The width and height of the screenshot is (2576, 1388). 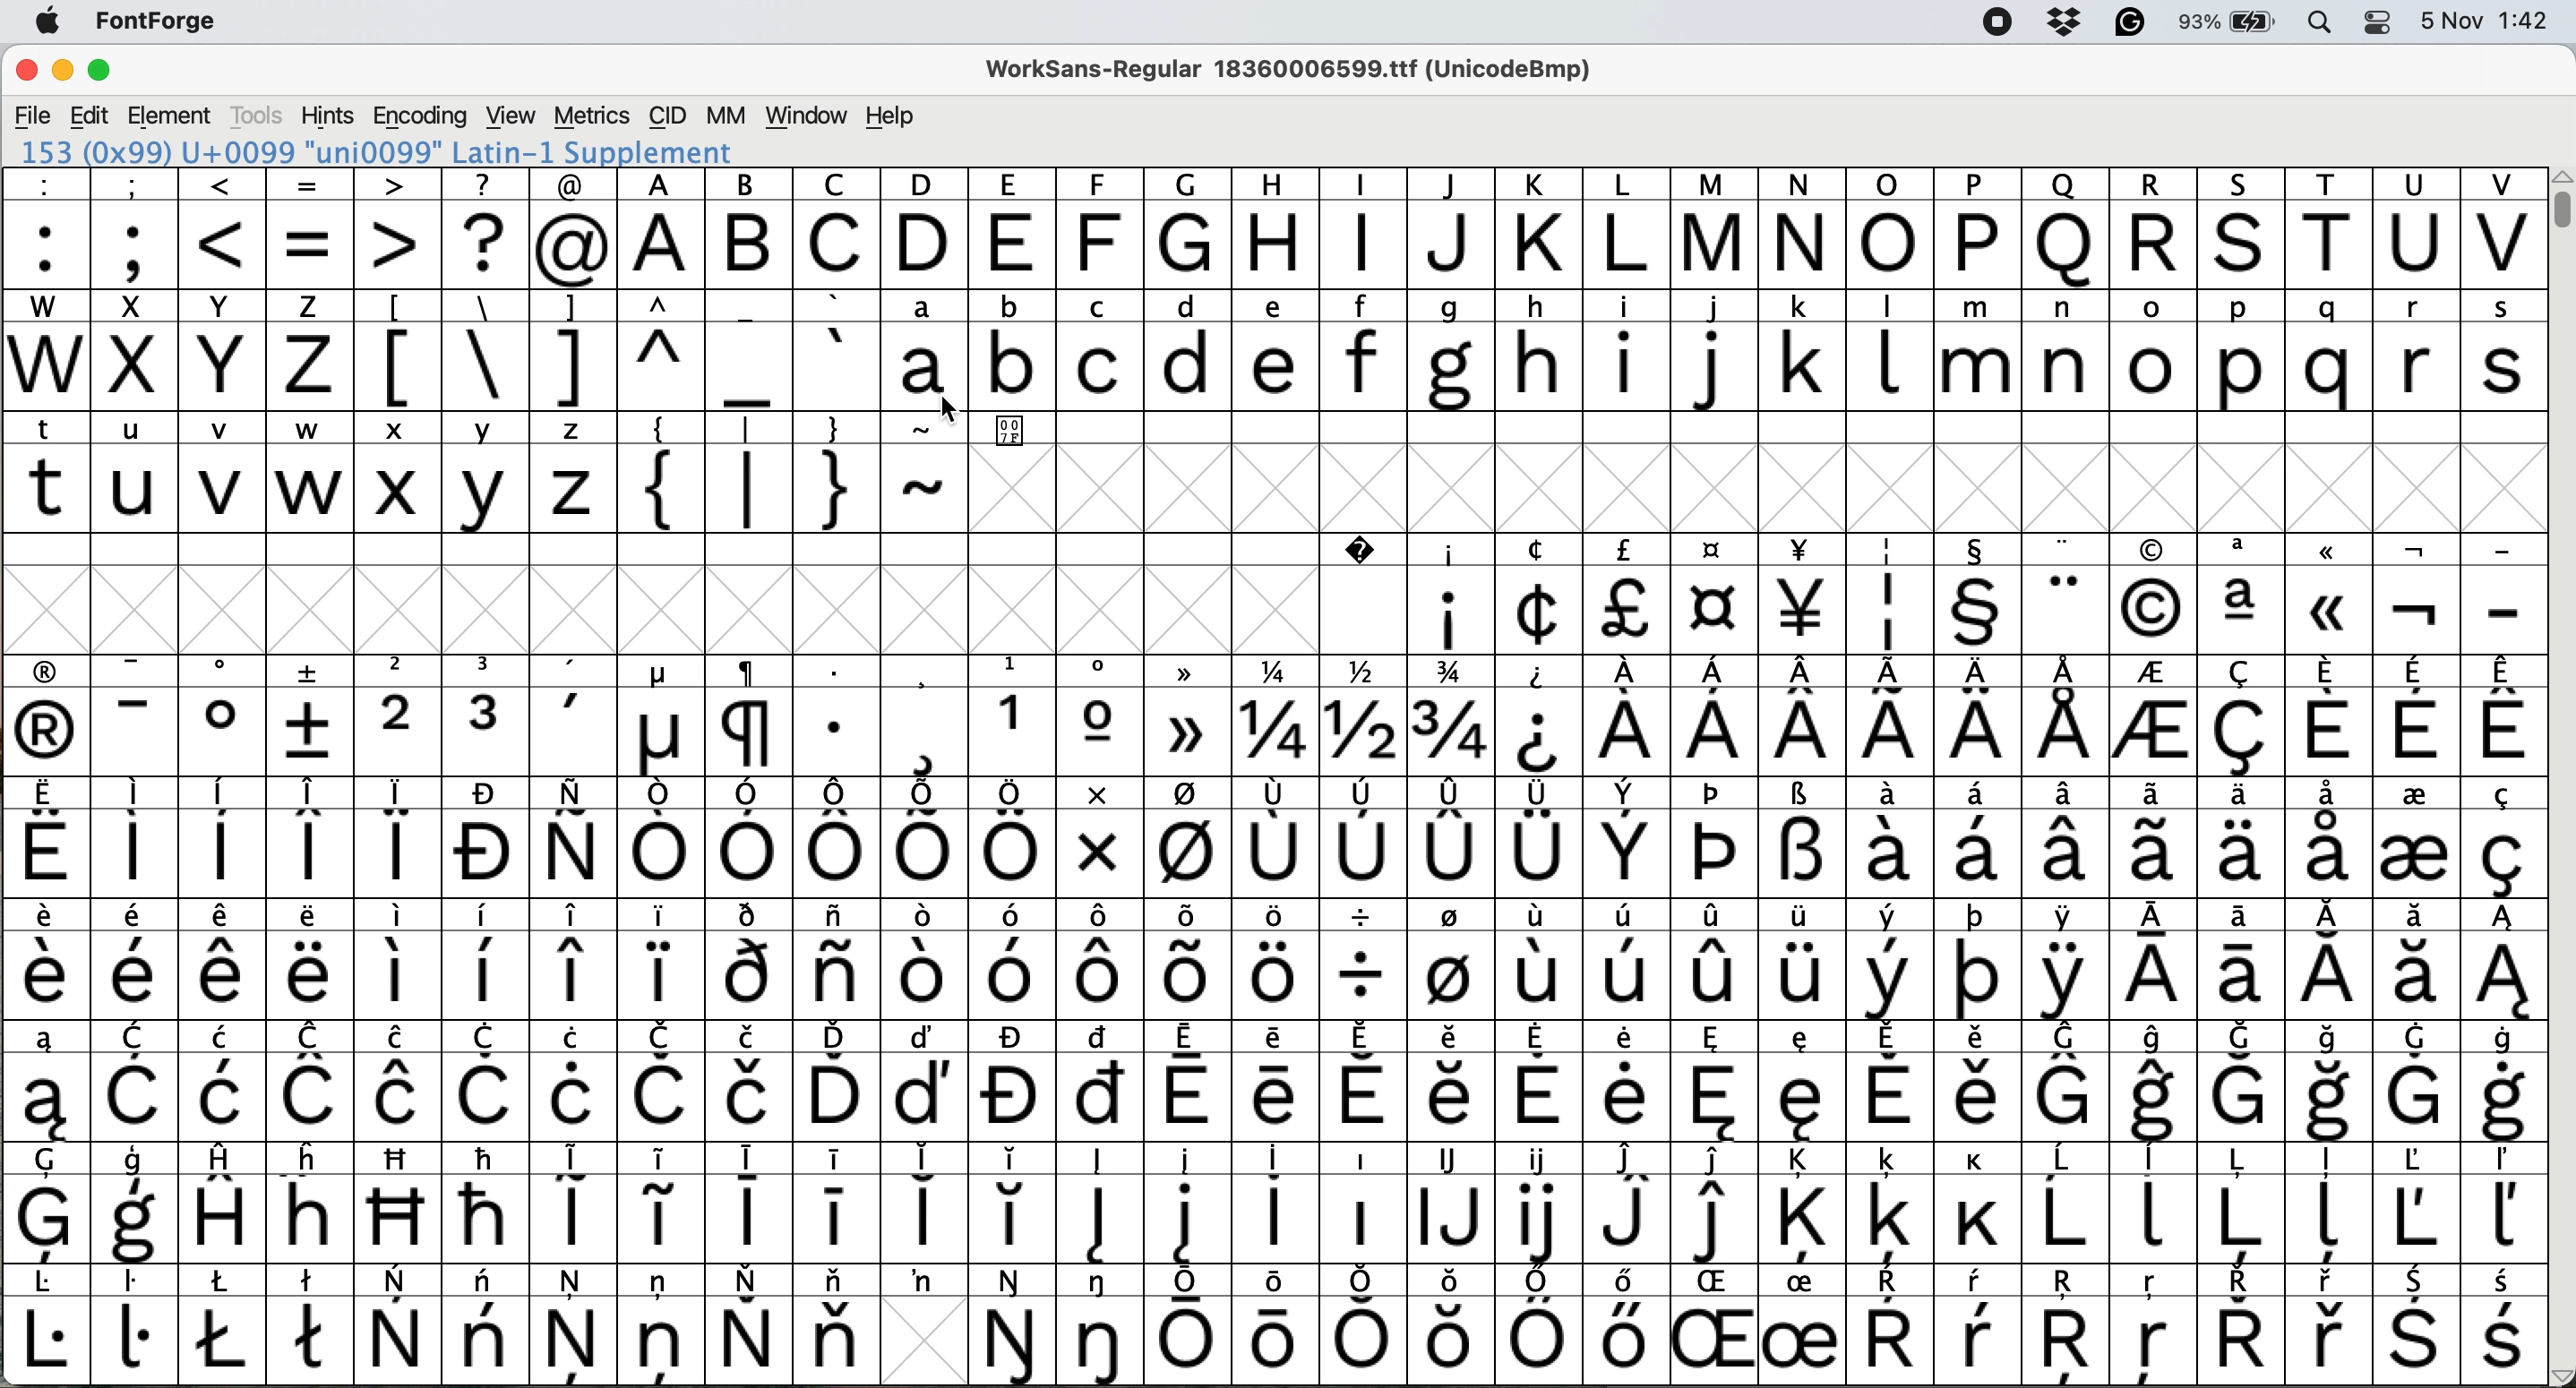 What do you see at coordinates (1978, 1203) in the screenshot?
I see `symbol` at bounding box center [1978, 1203].